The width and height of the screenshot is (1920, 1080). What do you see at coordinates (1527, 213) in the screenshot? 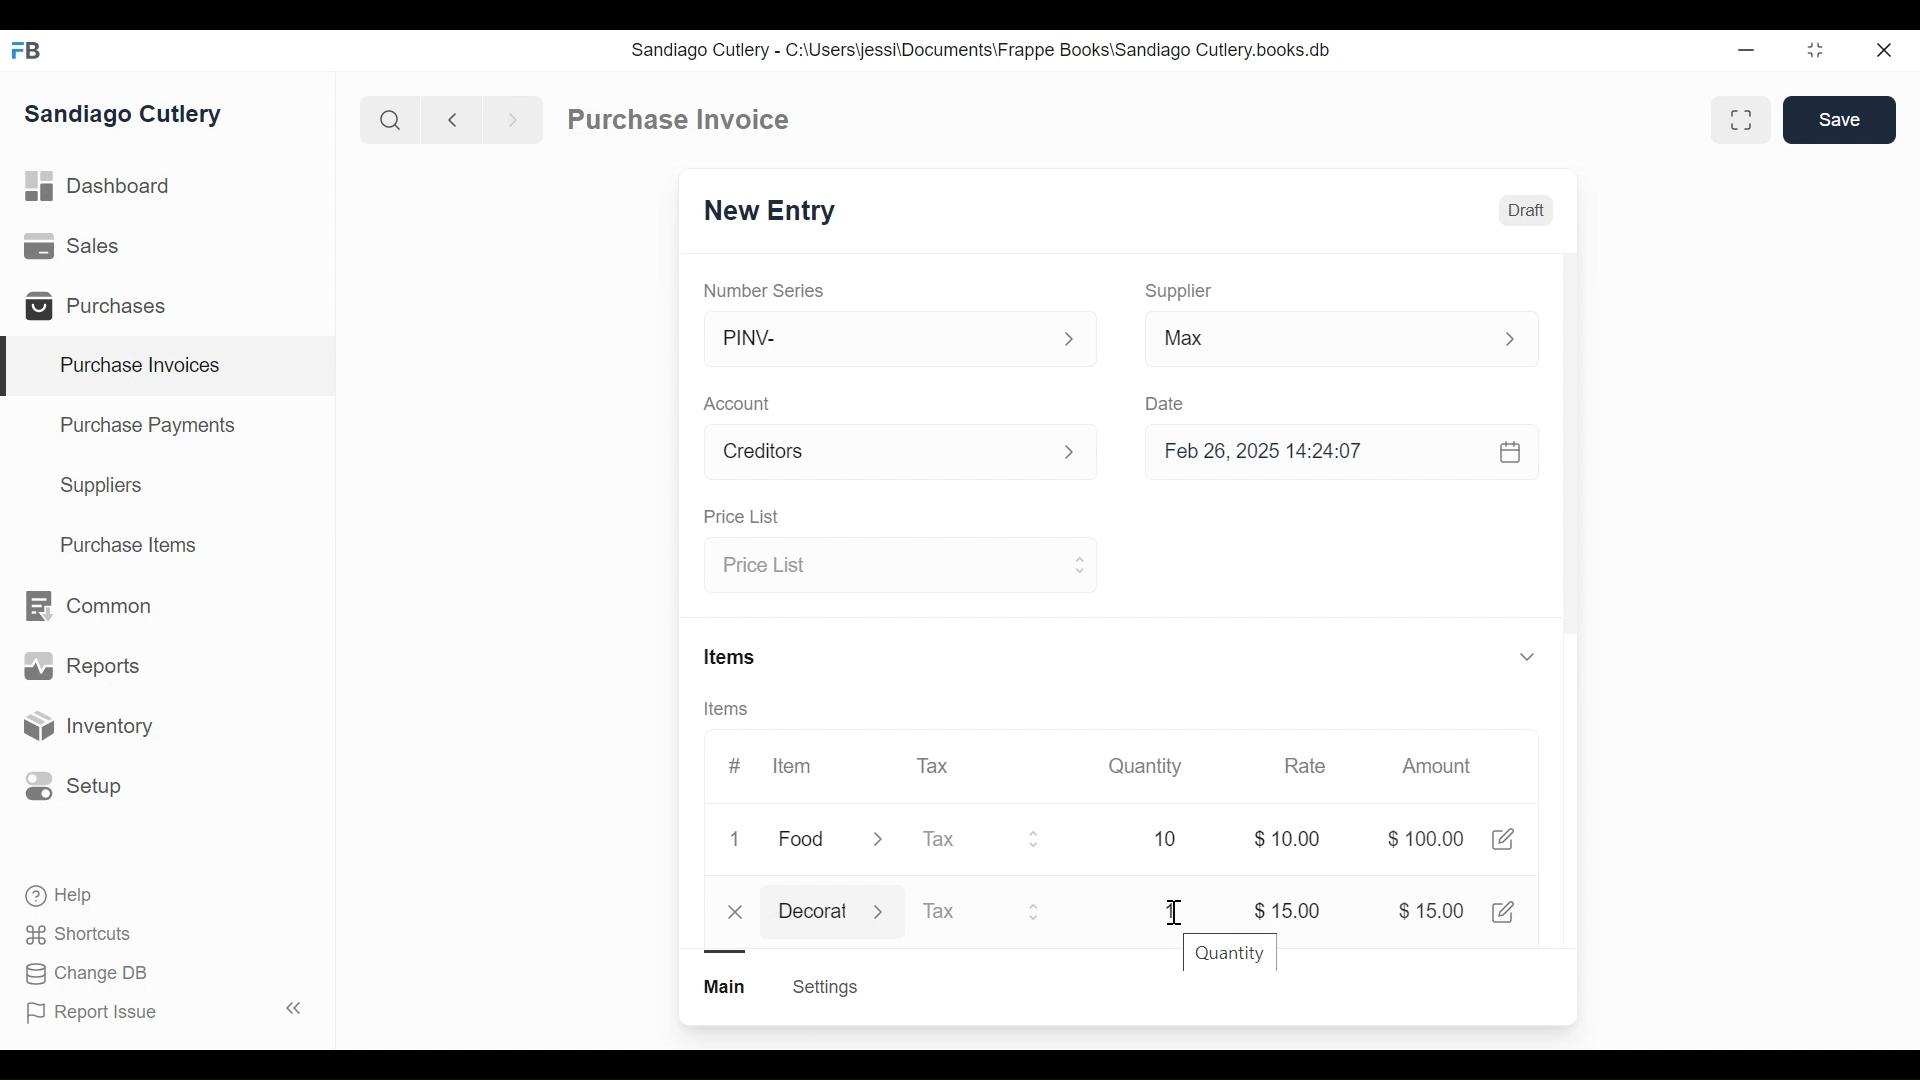
I see `Draft` at bounding box center [1527, 213].